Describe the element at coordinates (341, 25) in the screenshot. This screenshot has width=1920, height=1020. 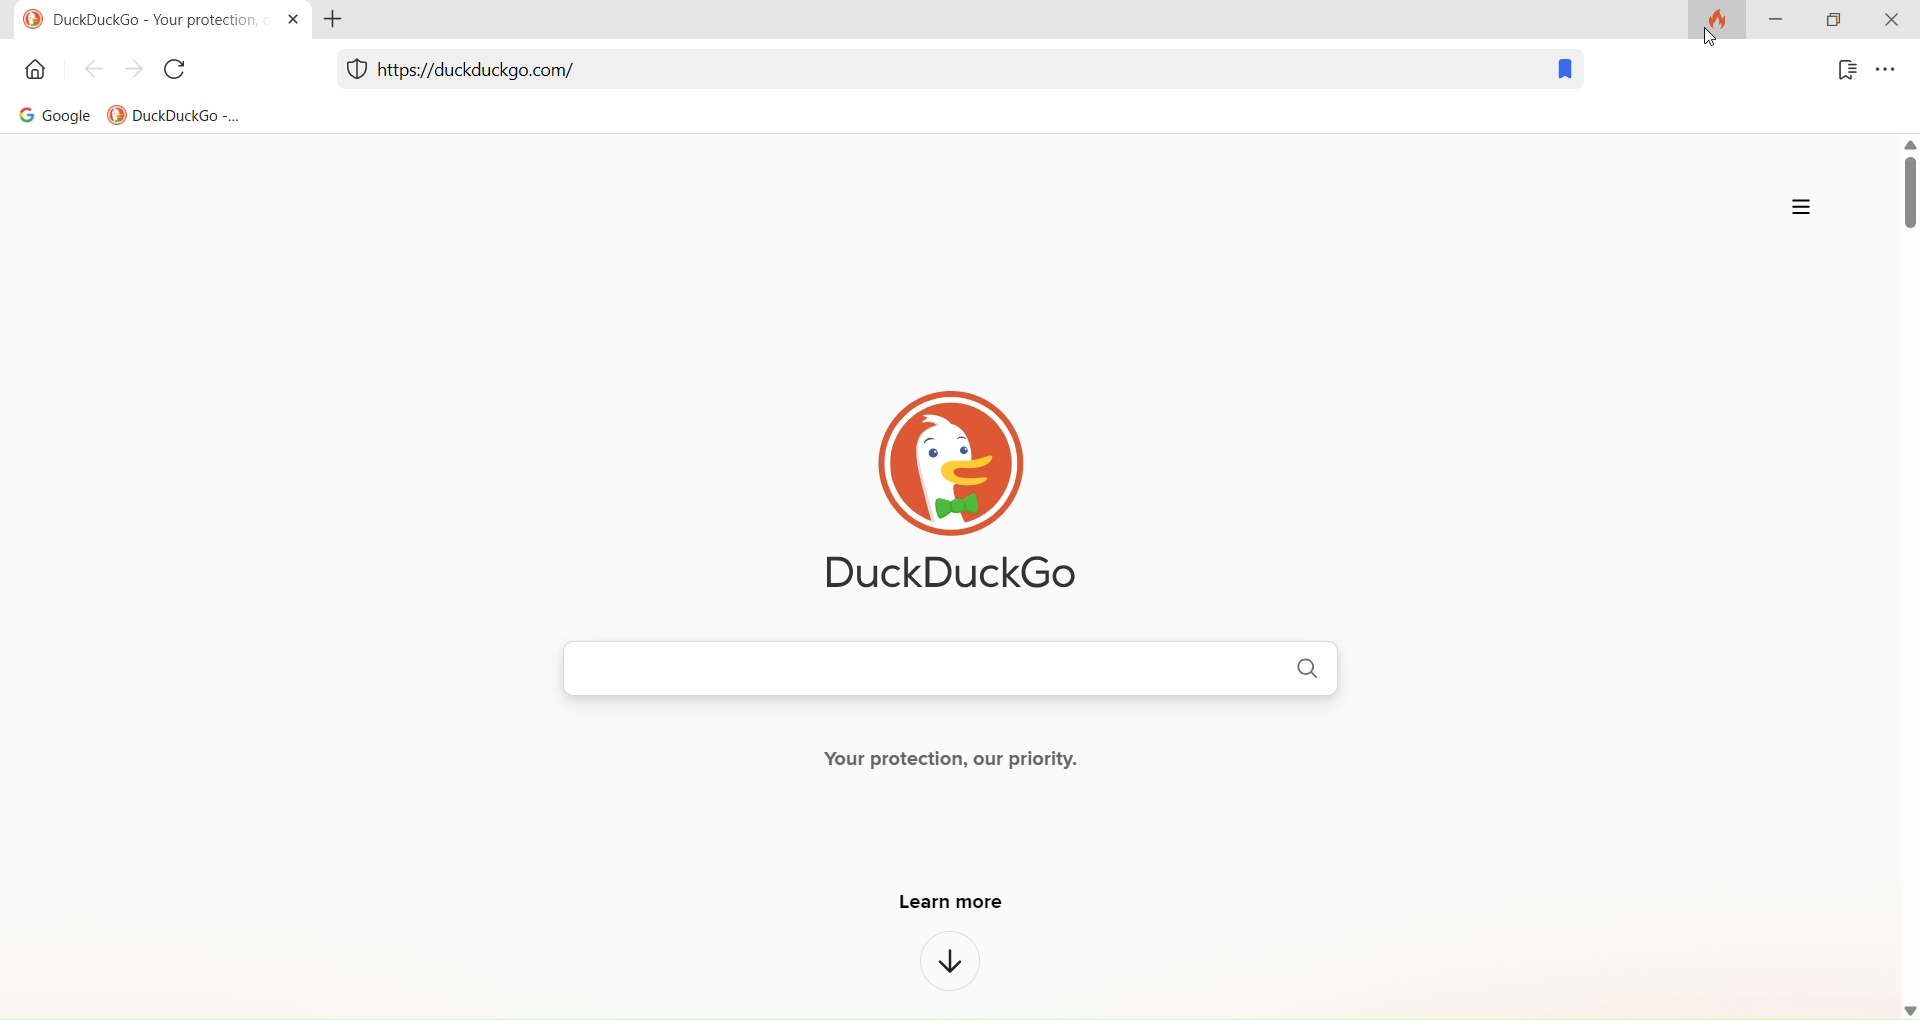
I see `add tab` at that location.